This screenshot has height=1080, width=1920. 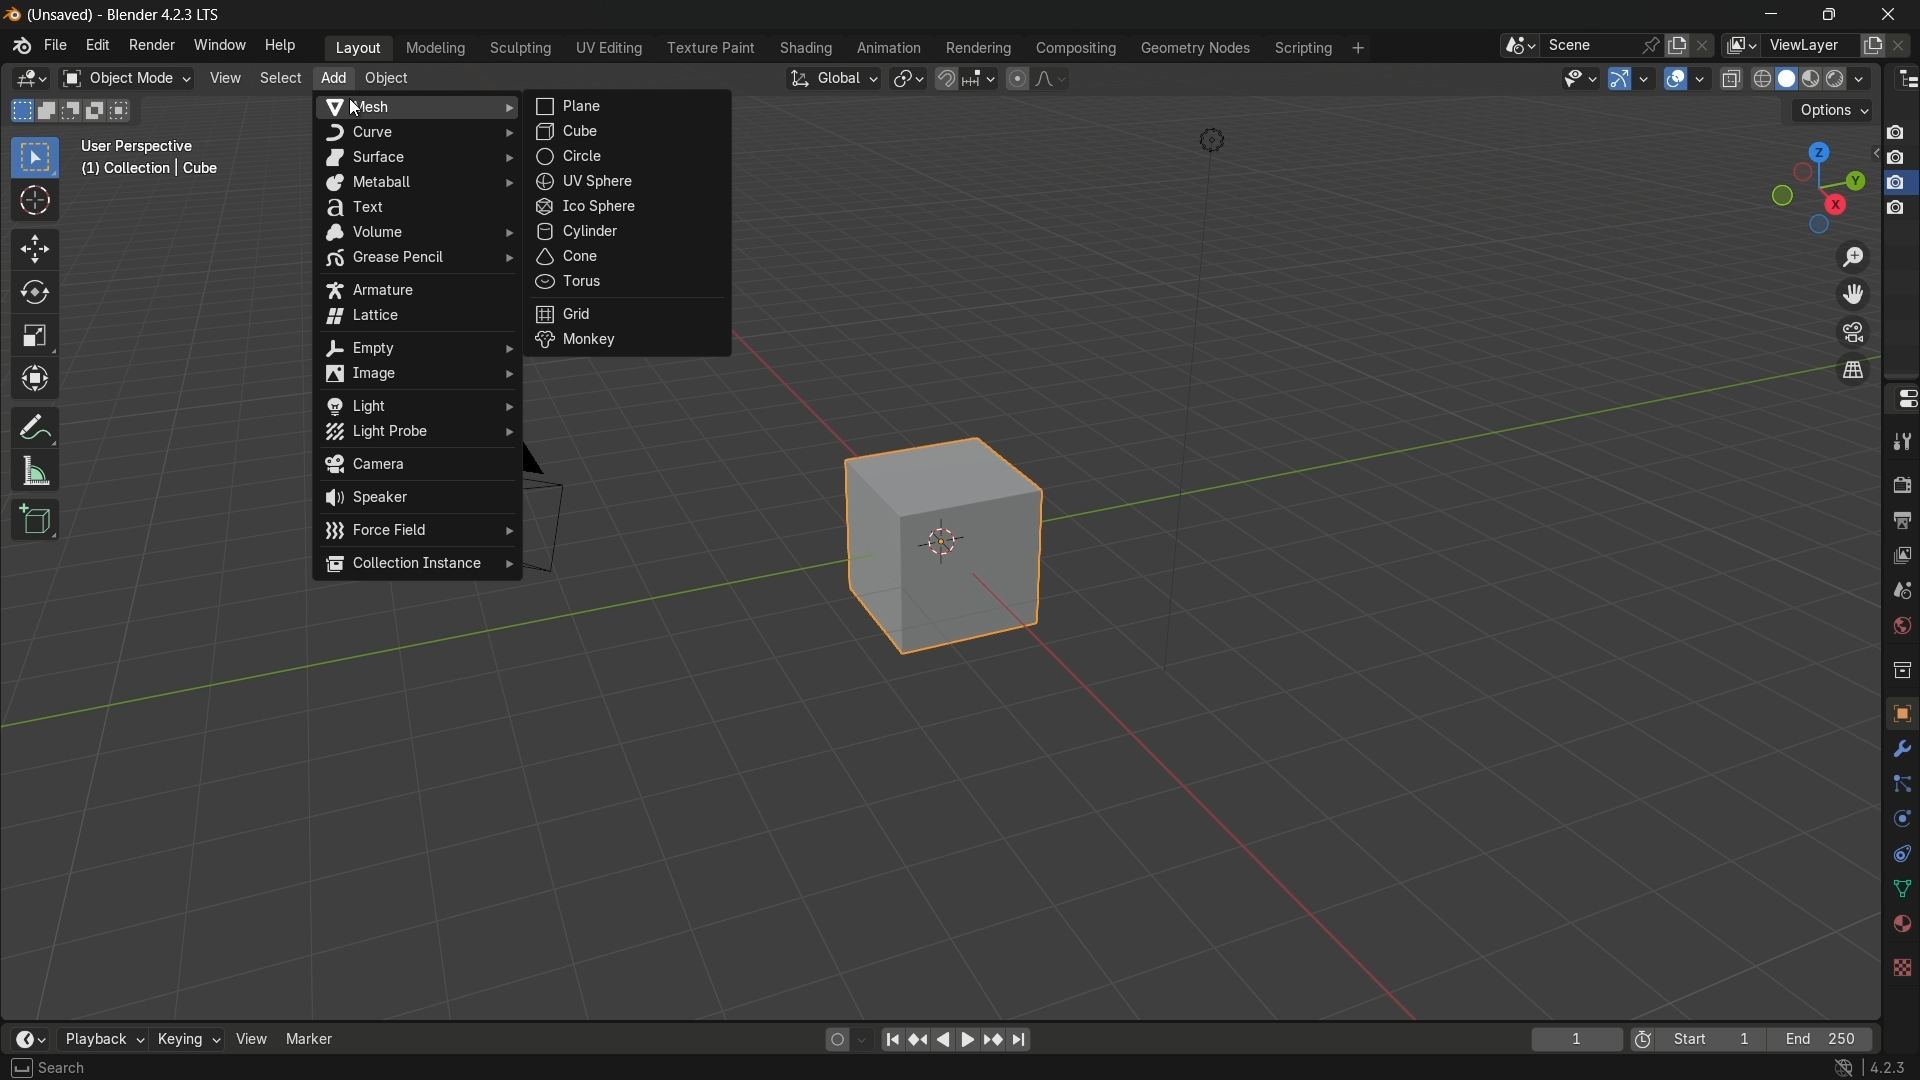 What do you see at coordinates (1211, 141) in the screenshot?
I see `light` at bounding box center [1211, 141].